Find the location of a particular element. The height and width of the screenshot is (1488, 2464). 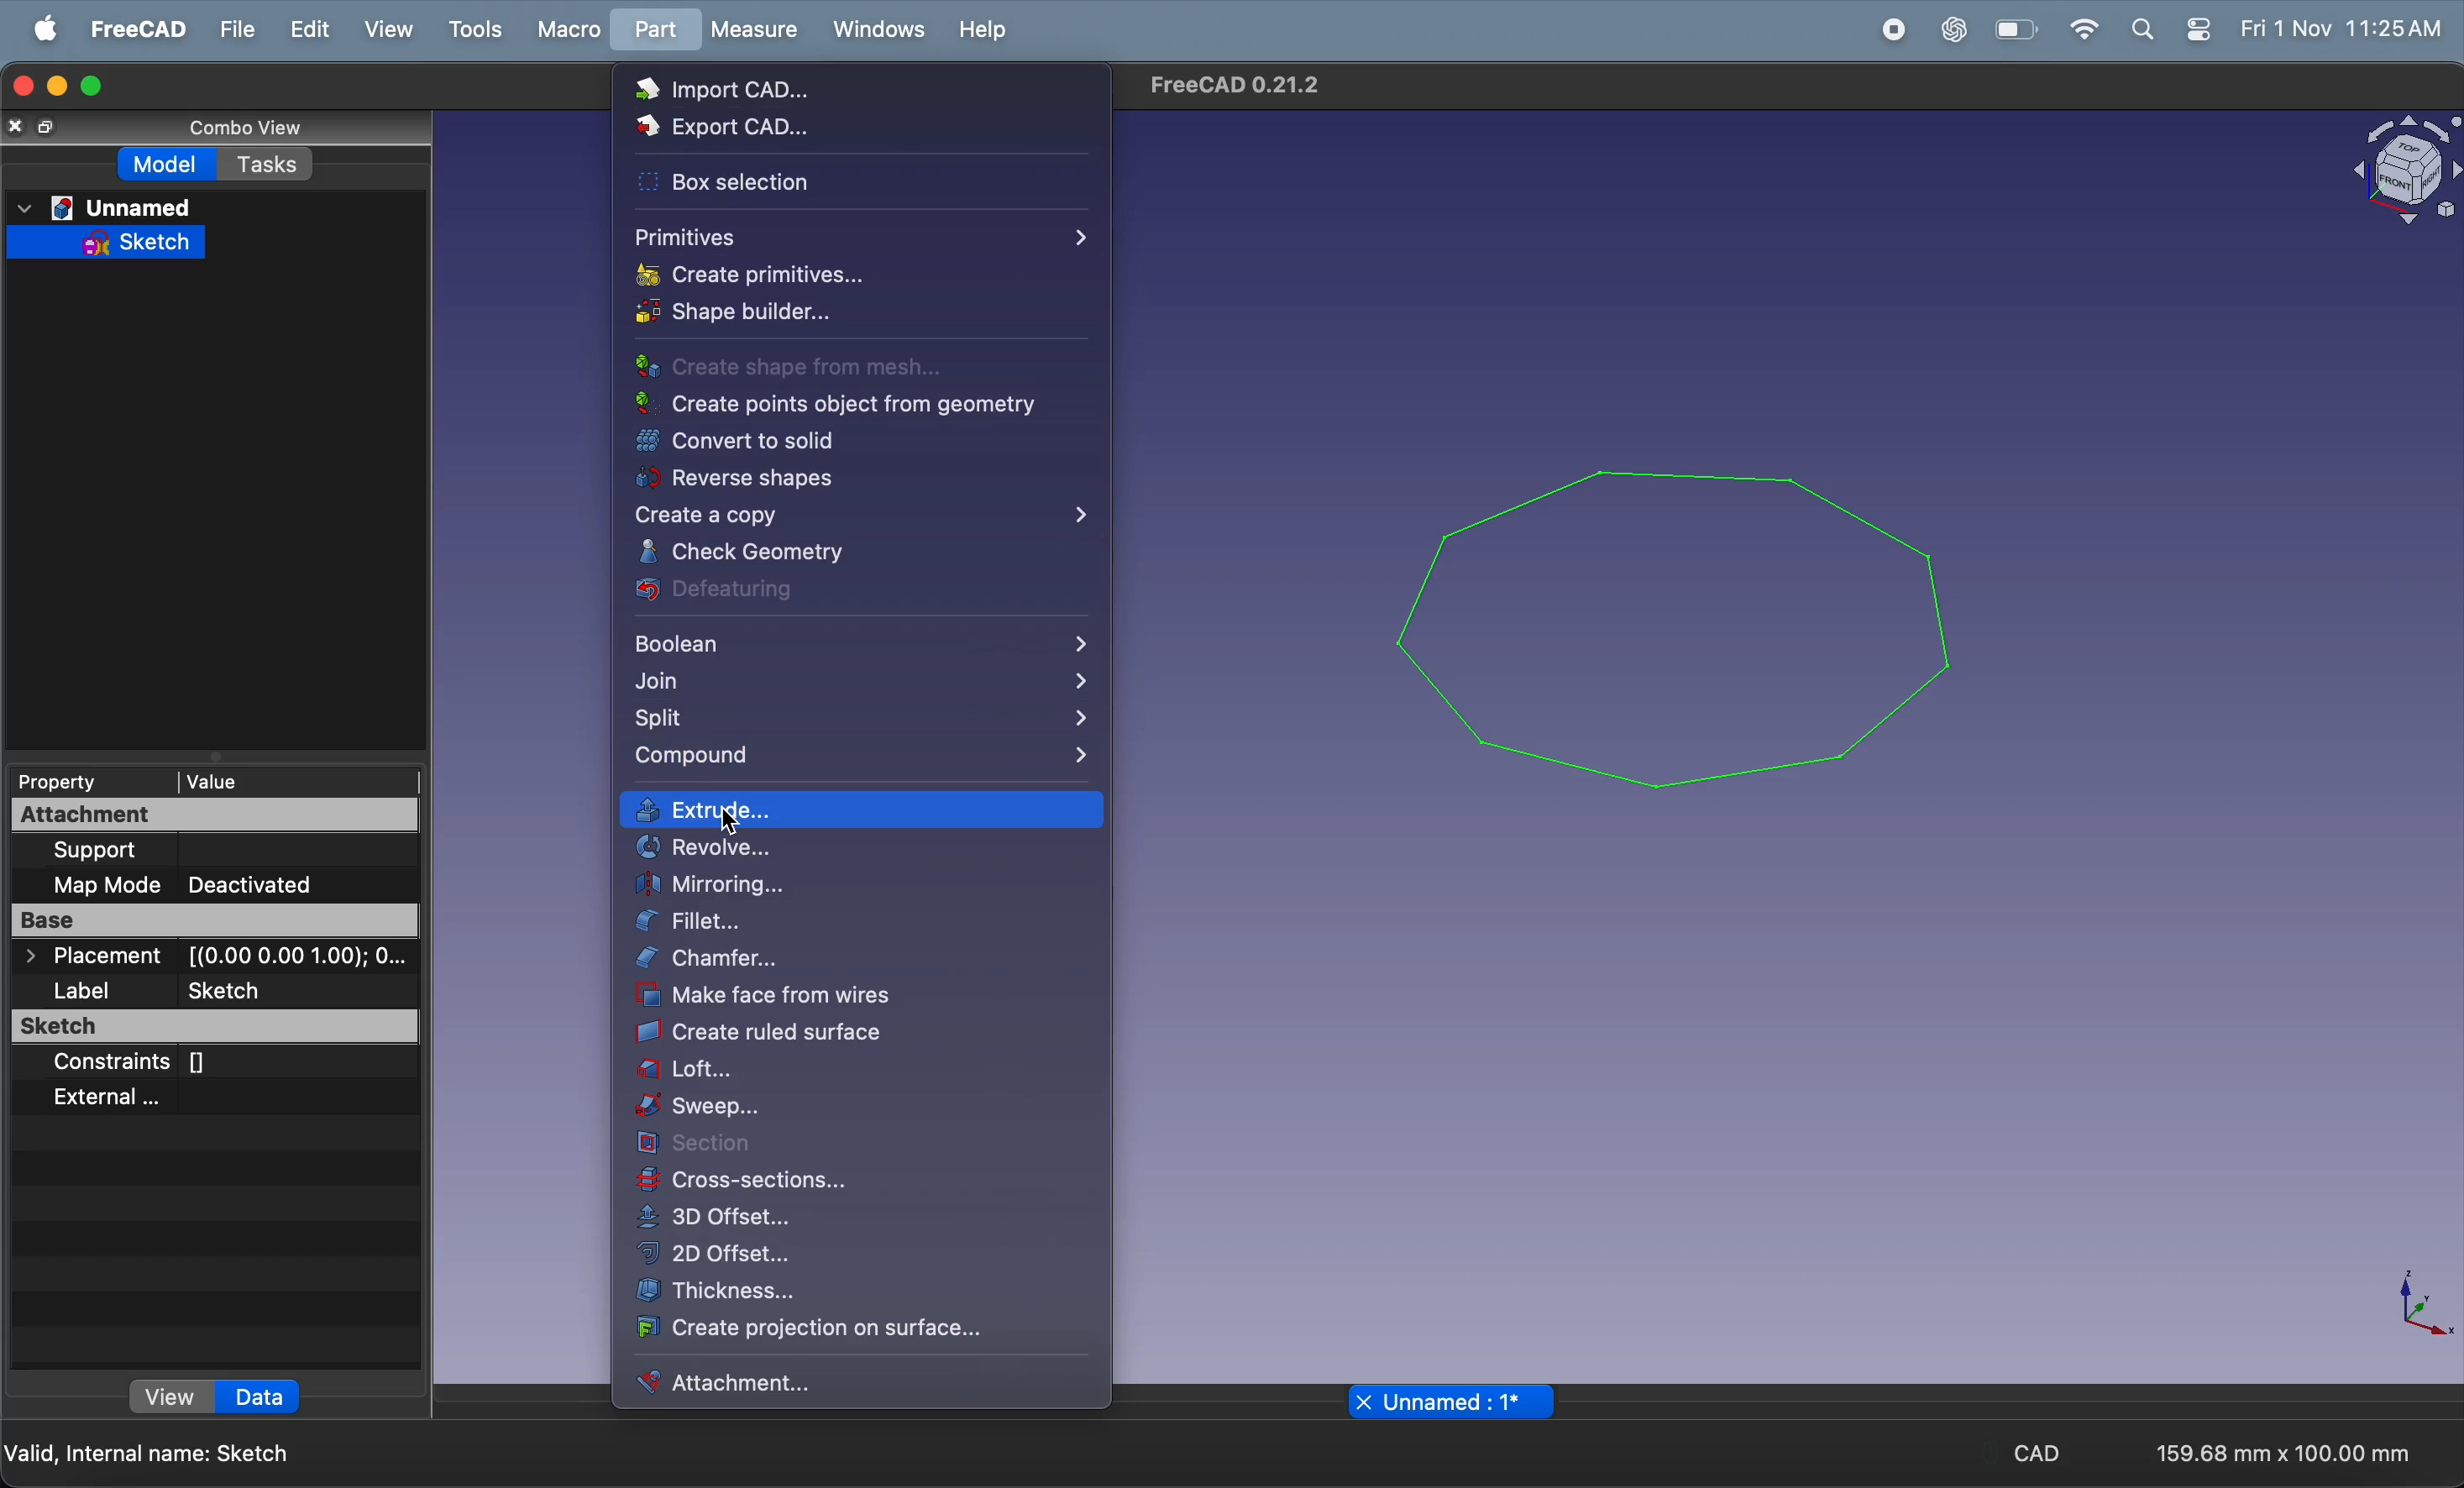

measure is located at coordinates (752, 30).